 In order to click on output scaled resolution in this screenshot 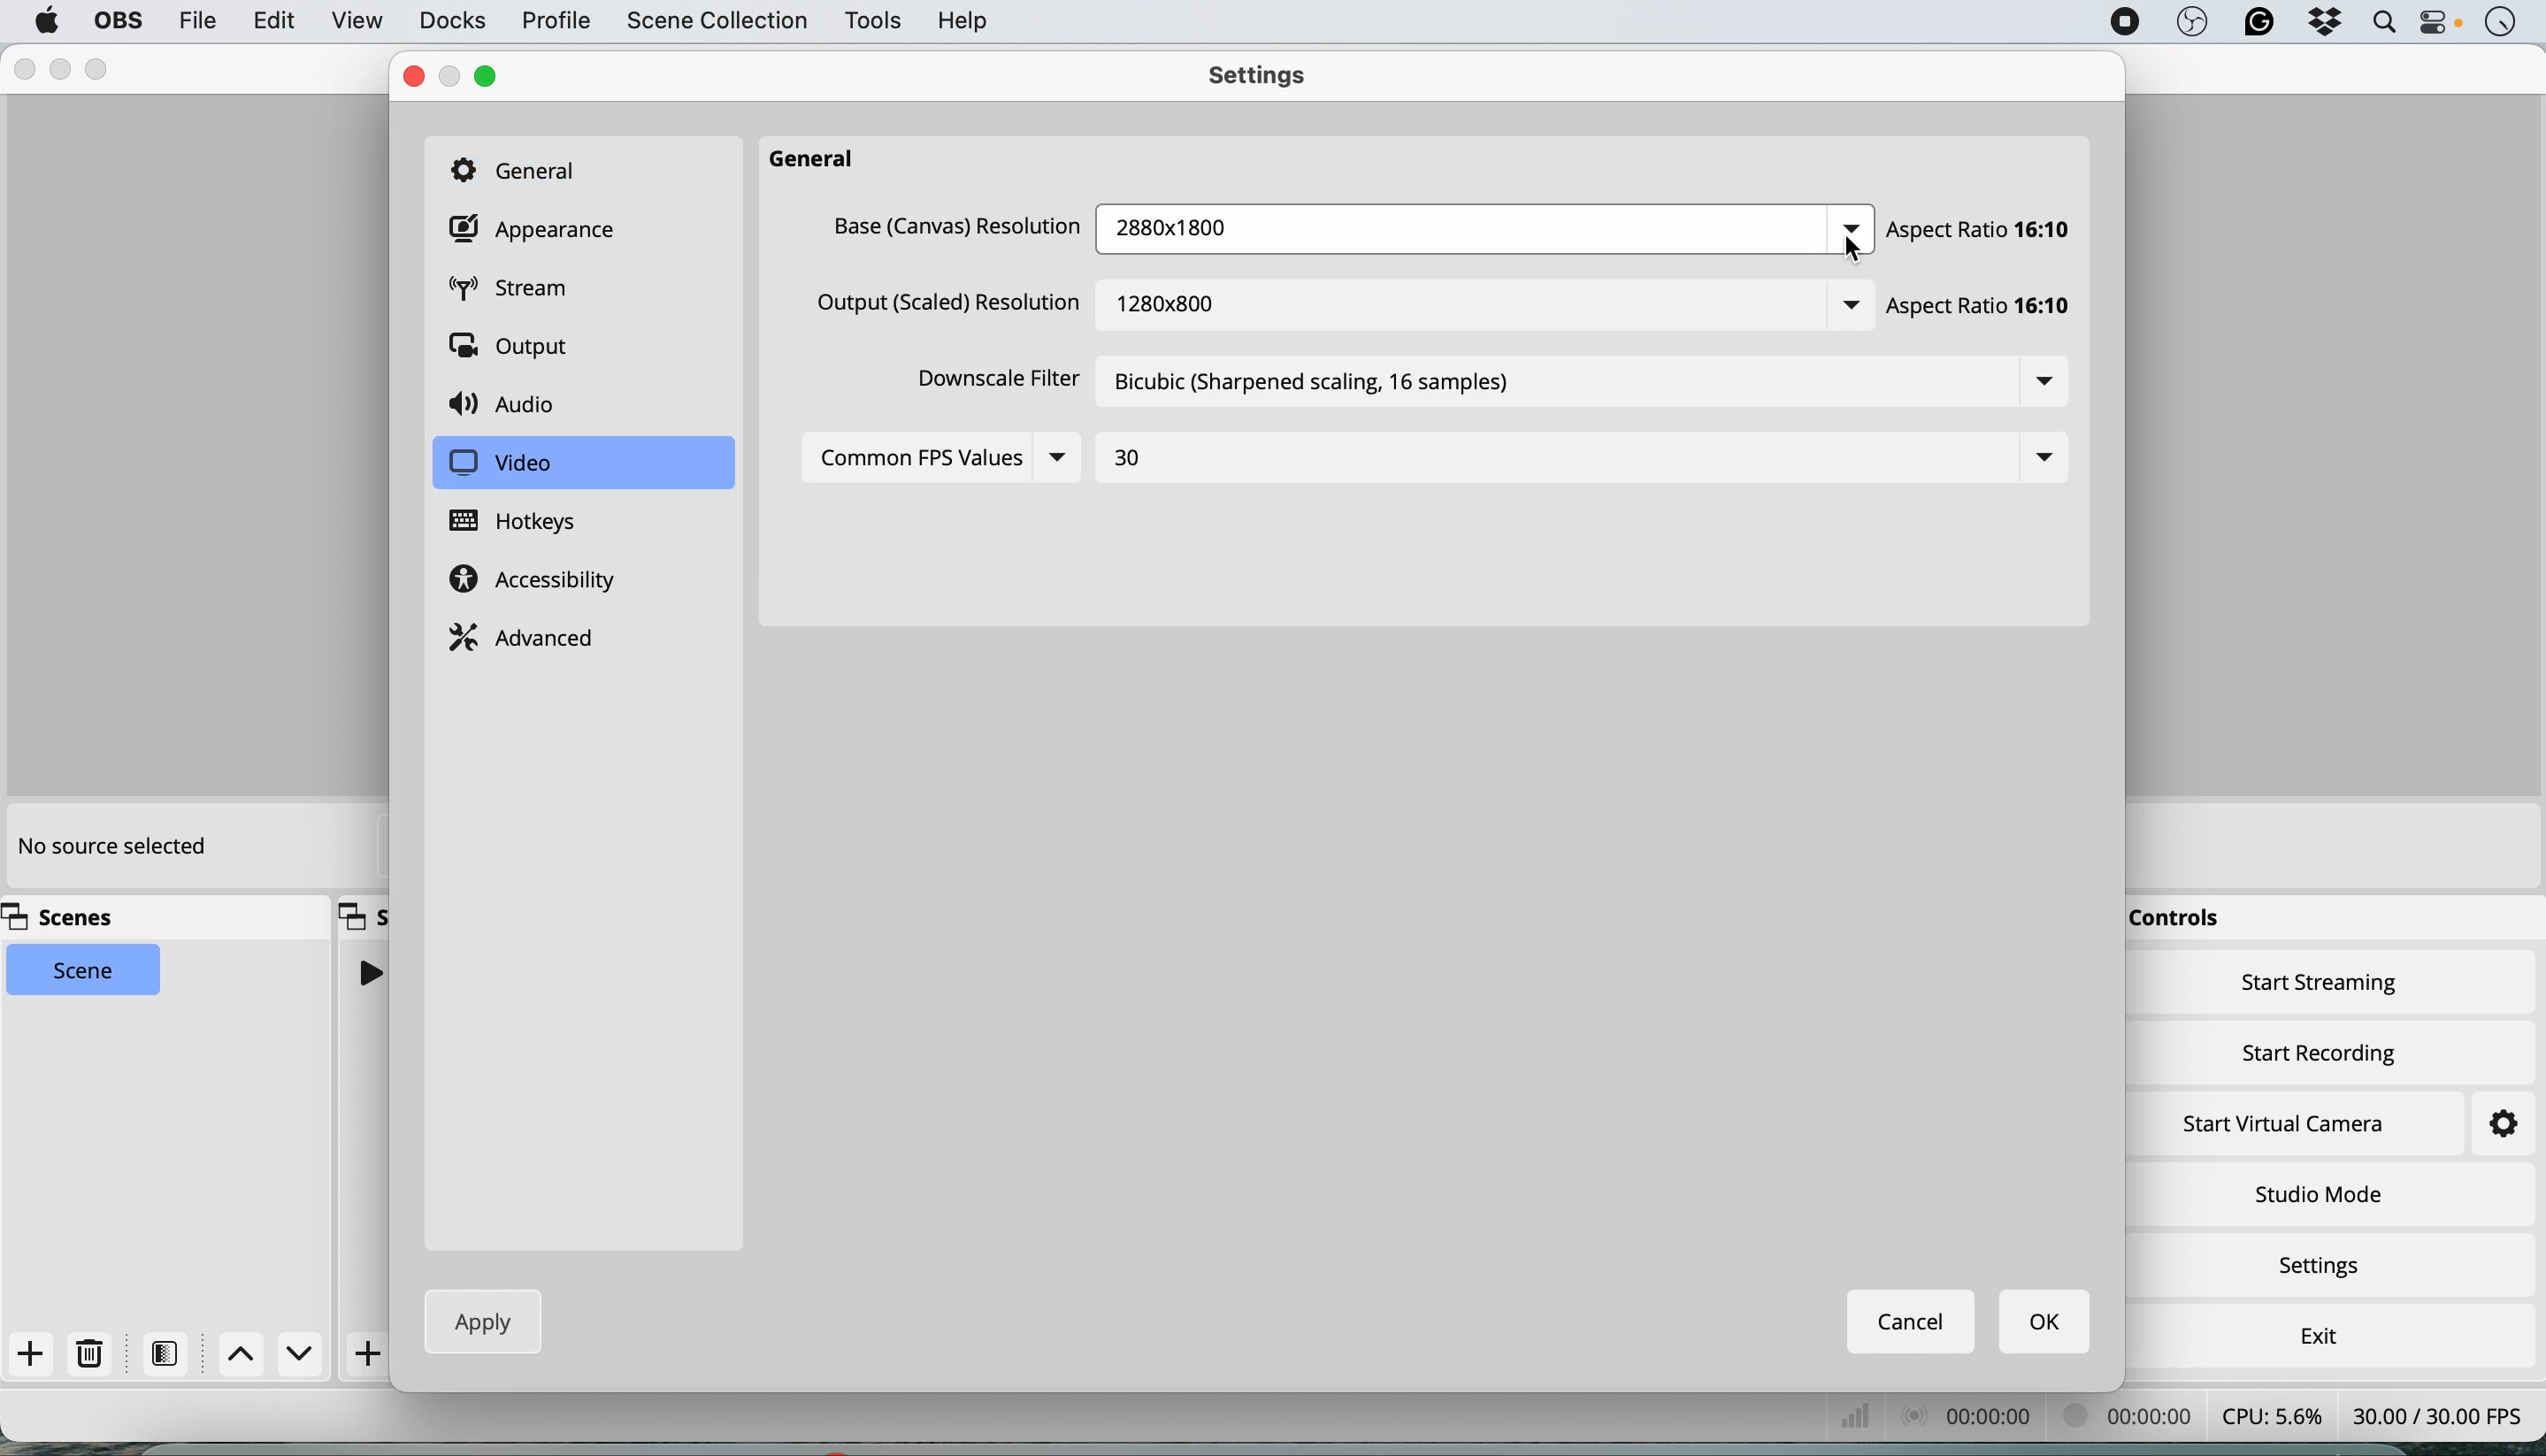, I will do `click(949, 310)`.